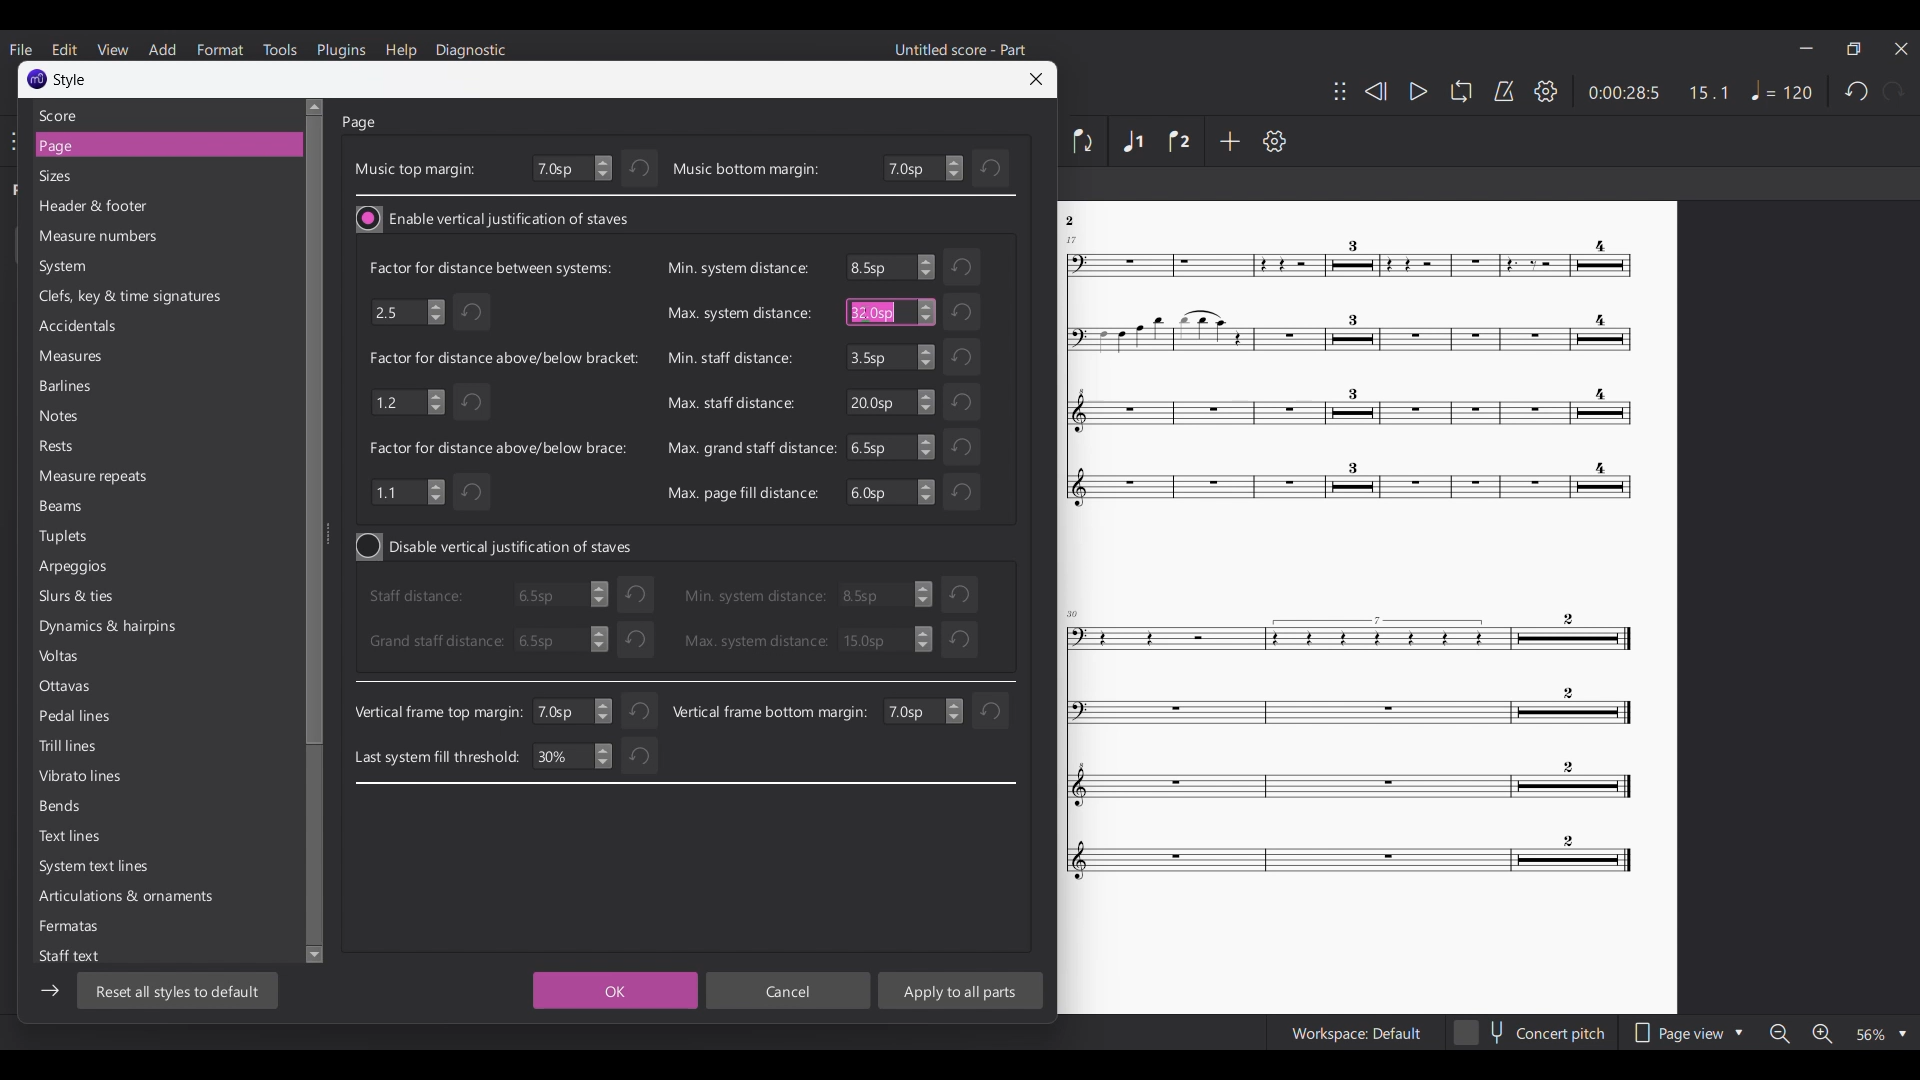 This screenshot has height=1080, width=1920. Describe the element at coordinates (1376, 91) in the screenshot. I see `Rewind` at that location.